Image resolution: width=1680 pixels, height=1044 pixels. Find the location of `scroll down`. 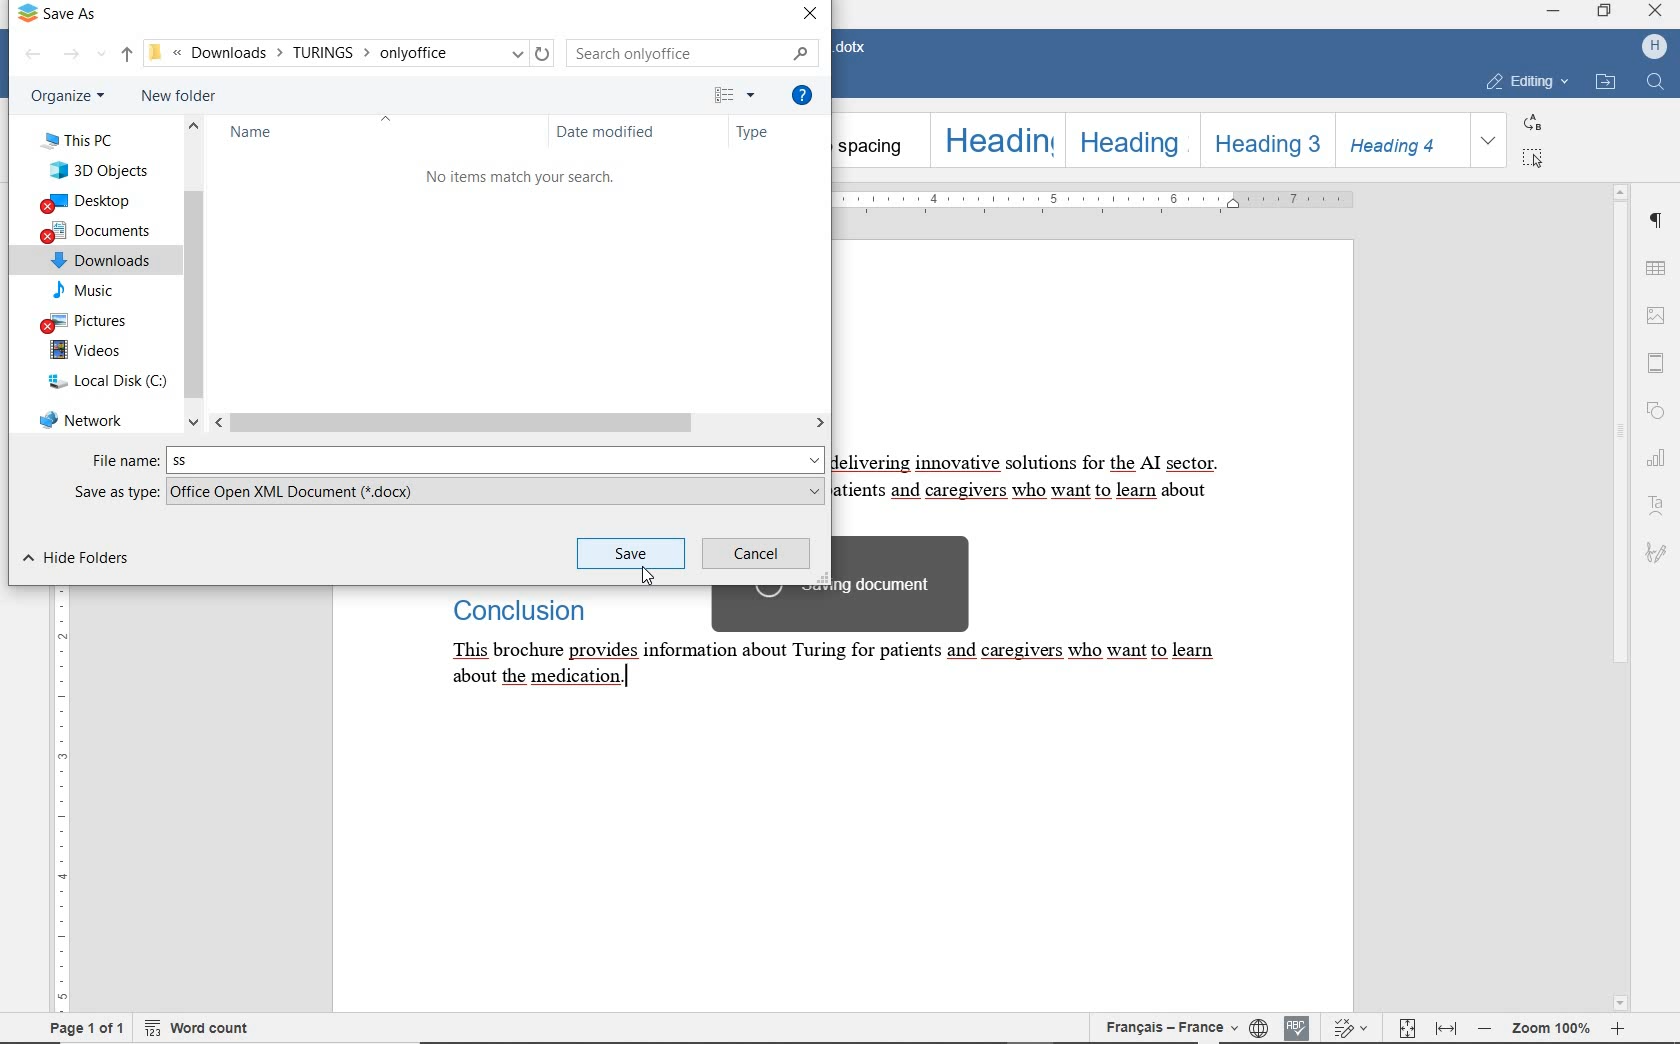

scroll down is located at coordinates (1621, 1005).